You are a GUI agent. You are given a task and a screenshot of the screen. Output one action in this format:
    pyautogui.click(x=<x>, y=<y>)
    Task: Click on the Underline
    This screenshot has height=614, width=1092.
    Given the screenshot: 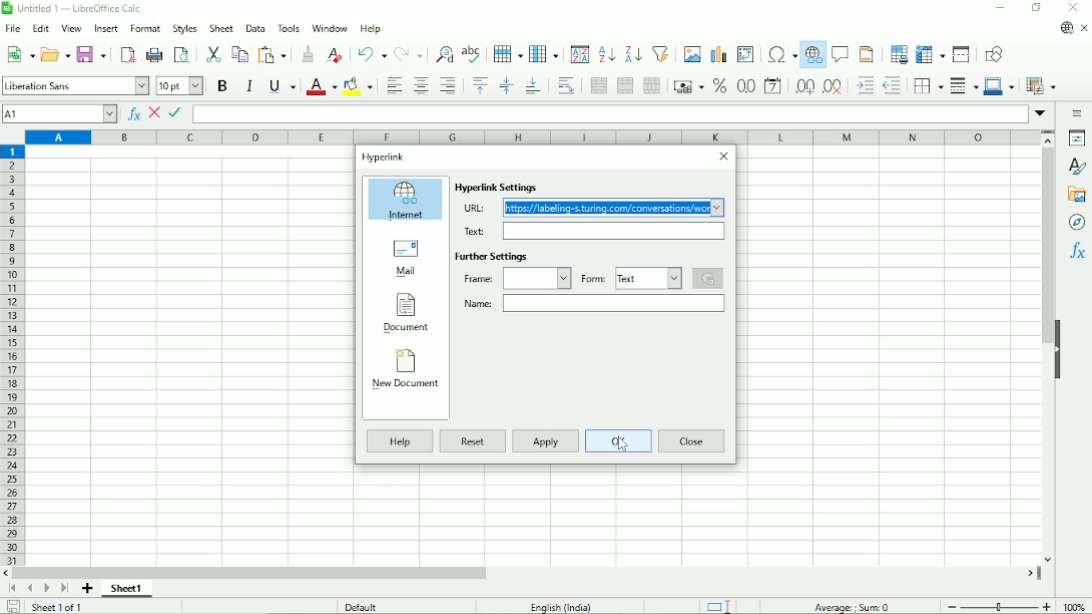 What is the action you would take?
    pyautogui.click(x=282, y=86)
    